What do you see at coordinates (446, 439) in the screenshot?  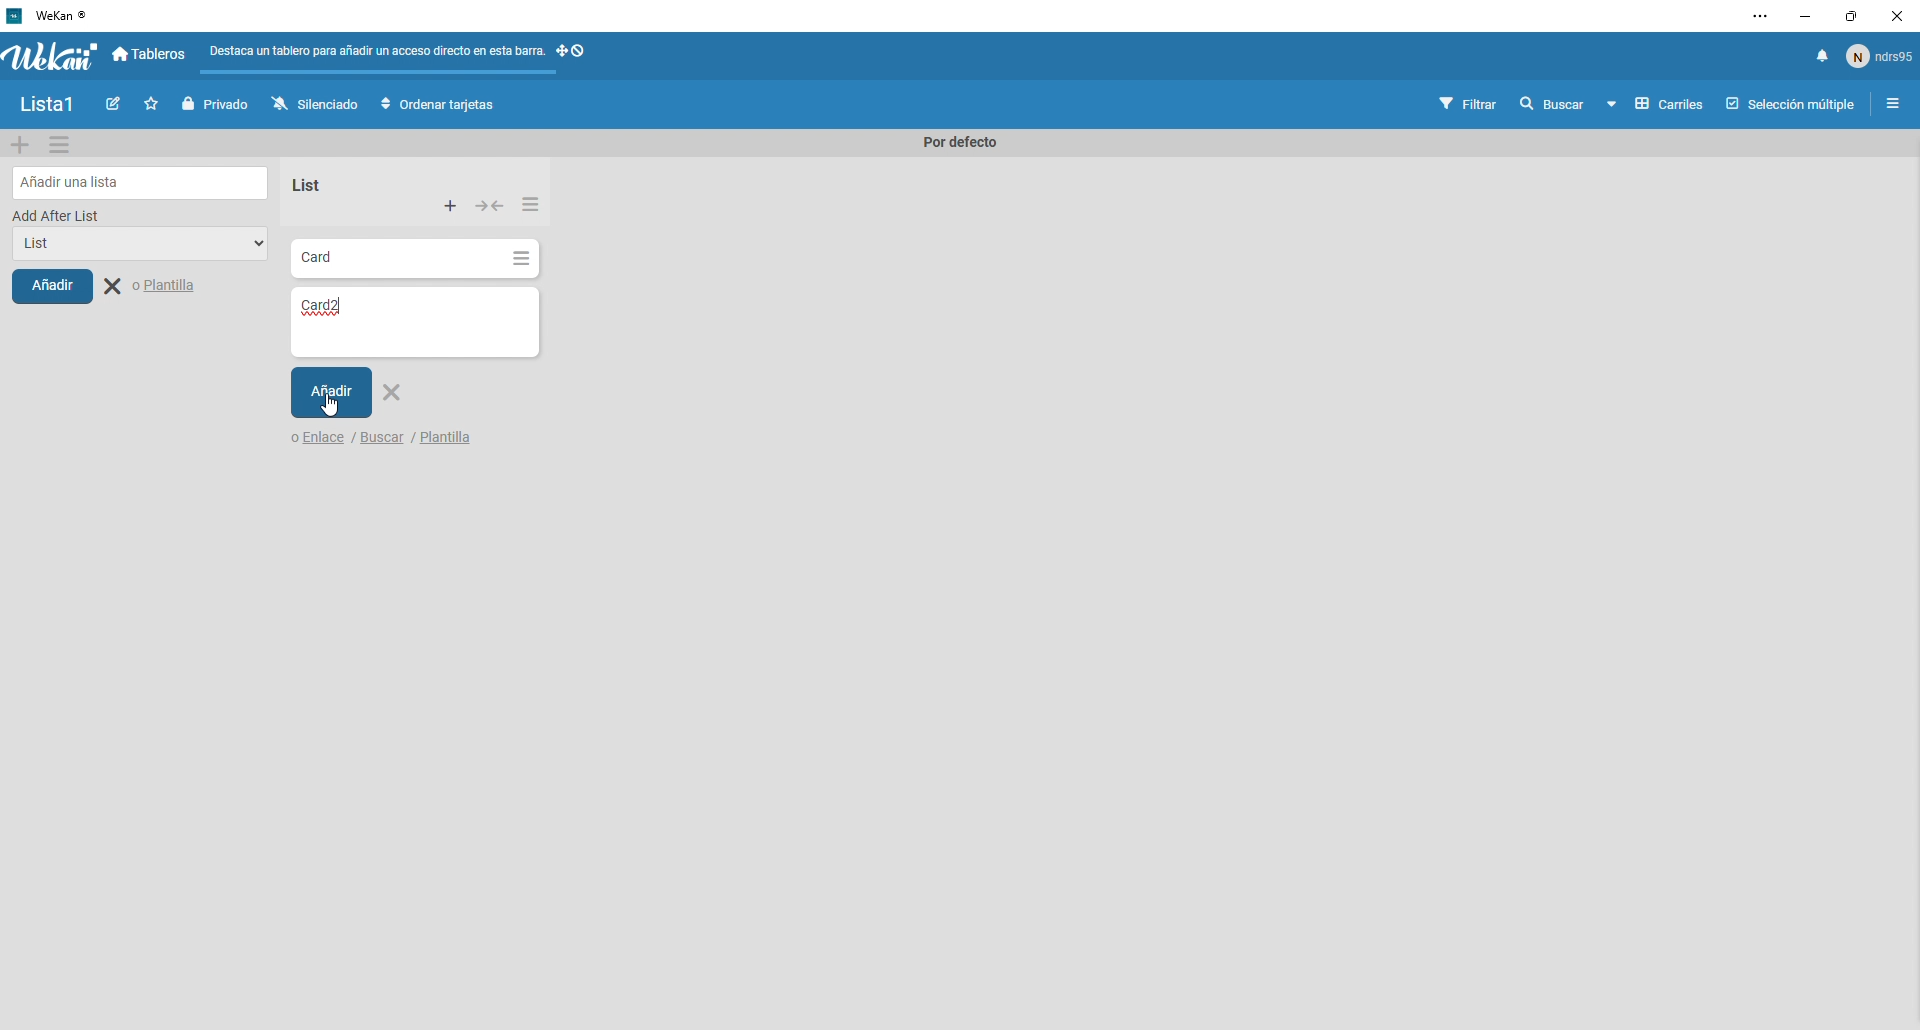 I see `Template` at bounding box center [446, 439].